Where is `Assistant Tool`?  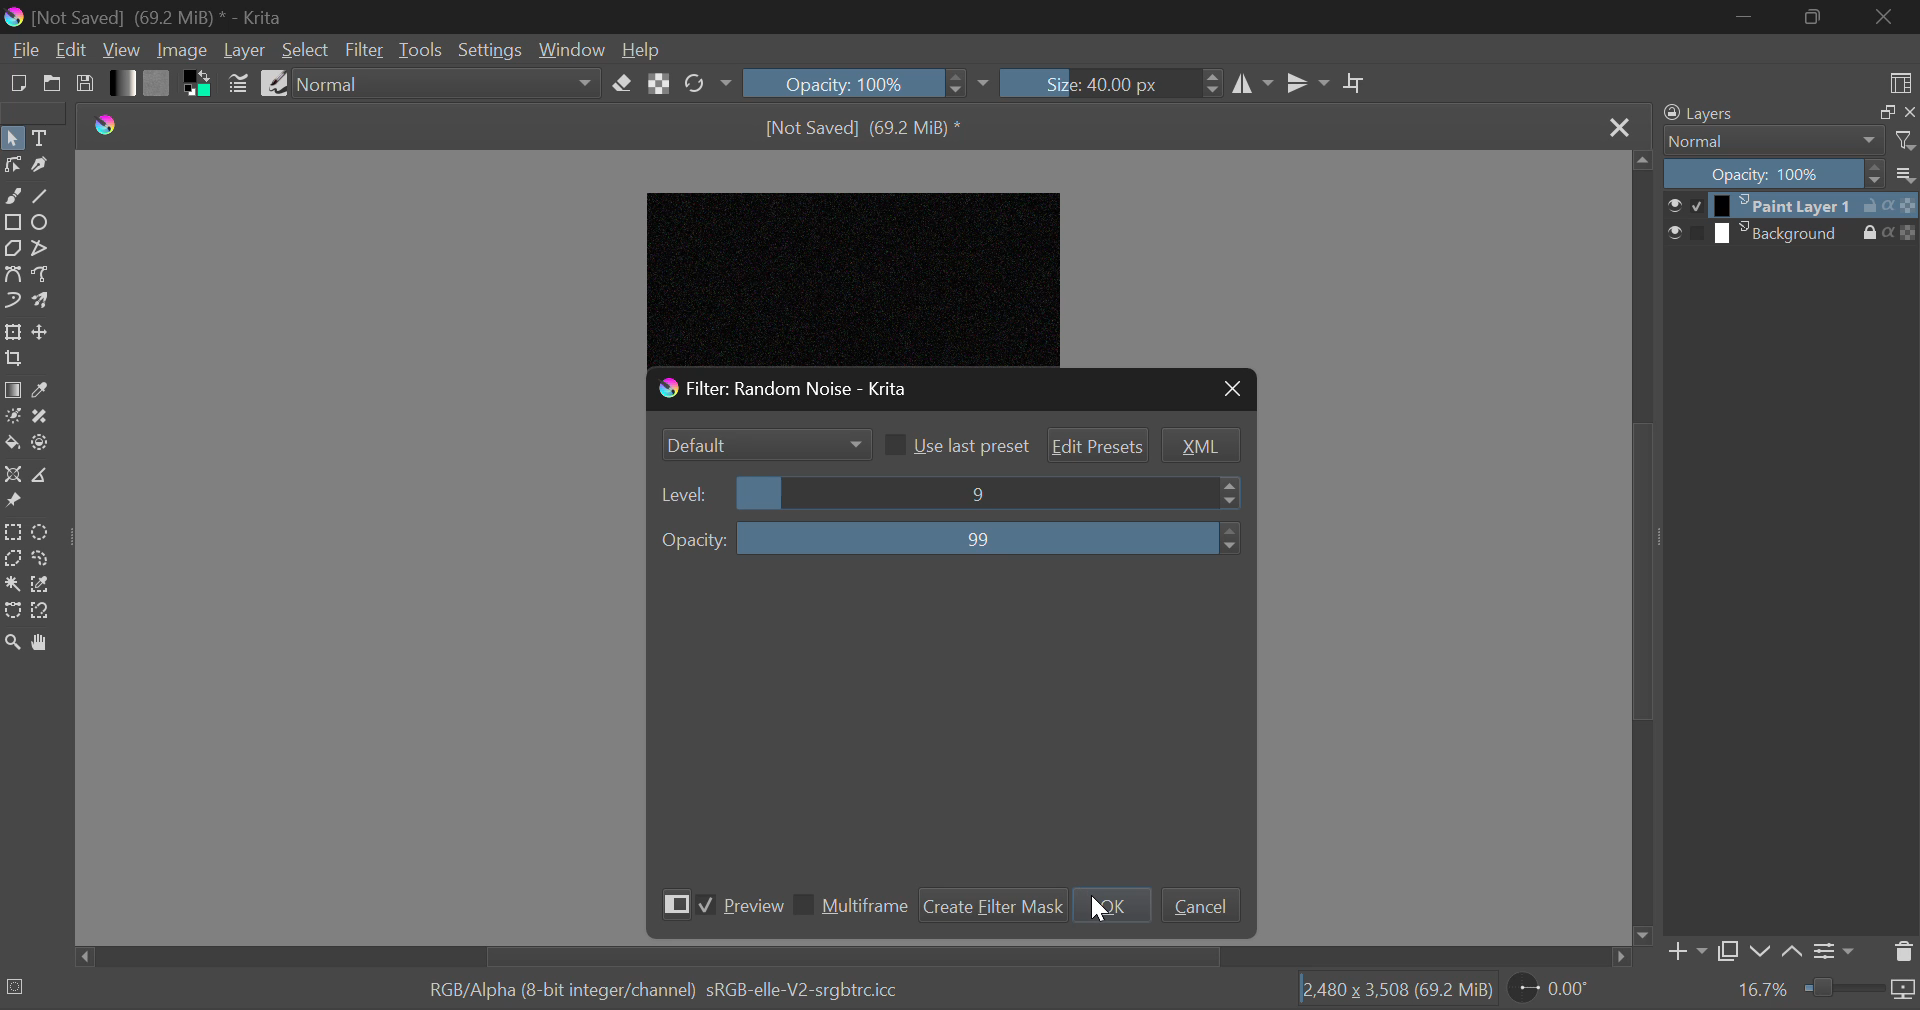 Assistant Tool is located at coordinates (12, 474).